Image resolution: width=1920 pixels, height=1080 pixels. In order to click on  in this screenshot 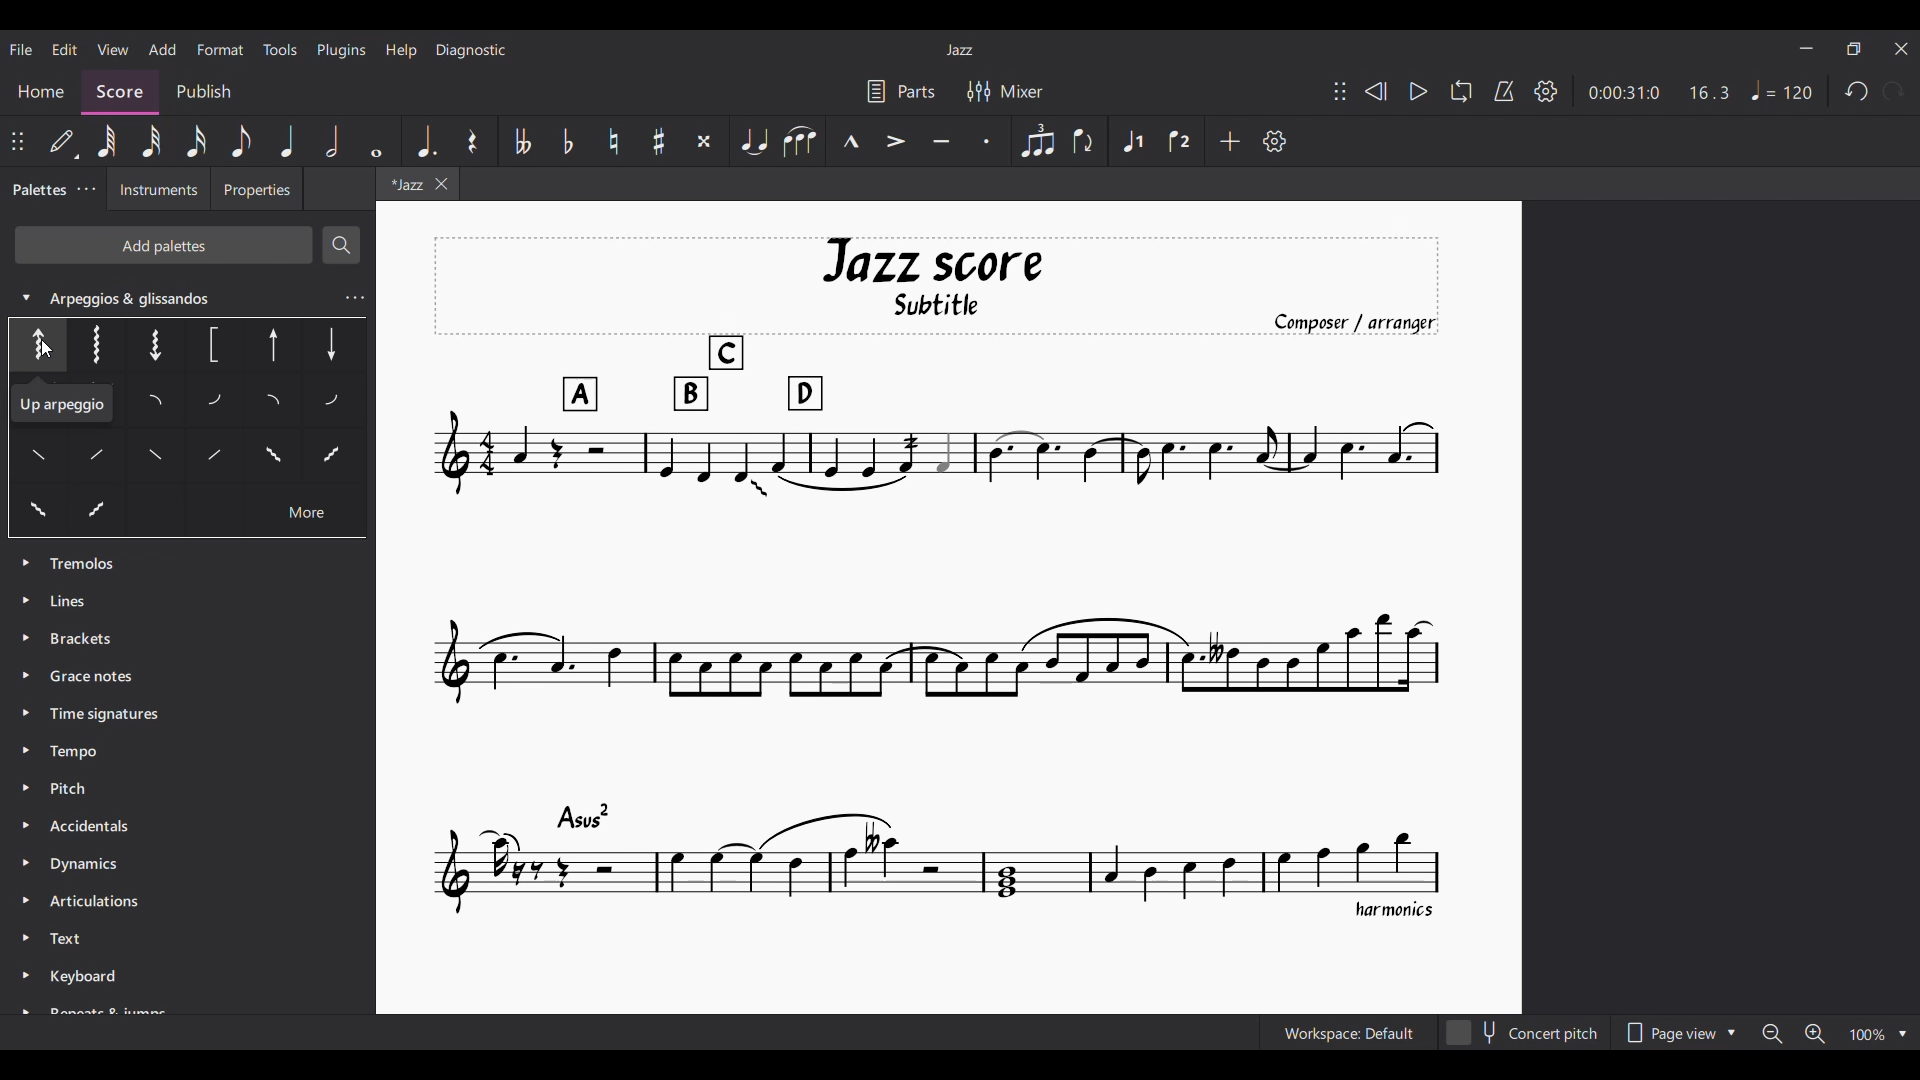, I will do `click(36, 453)`.